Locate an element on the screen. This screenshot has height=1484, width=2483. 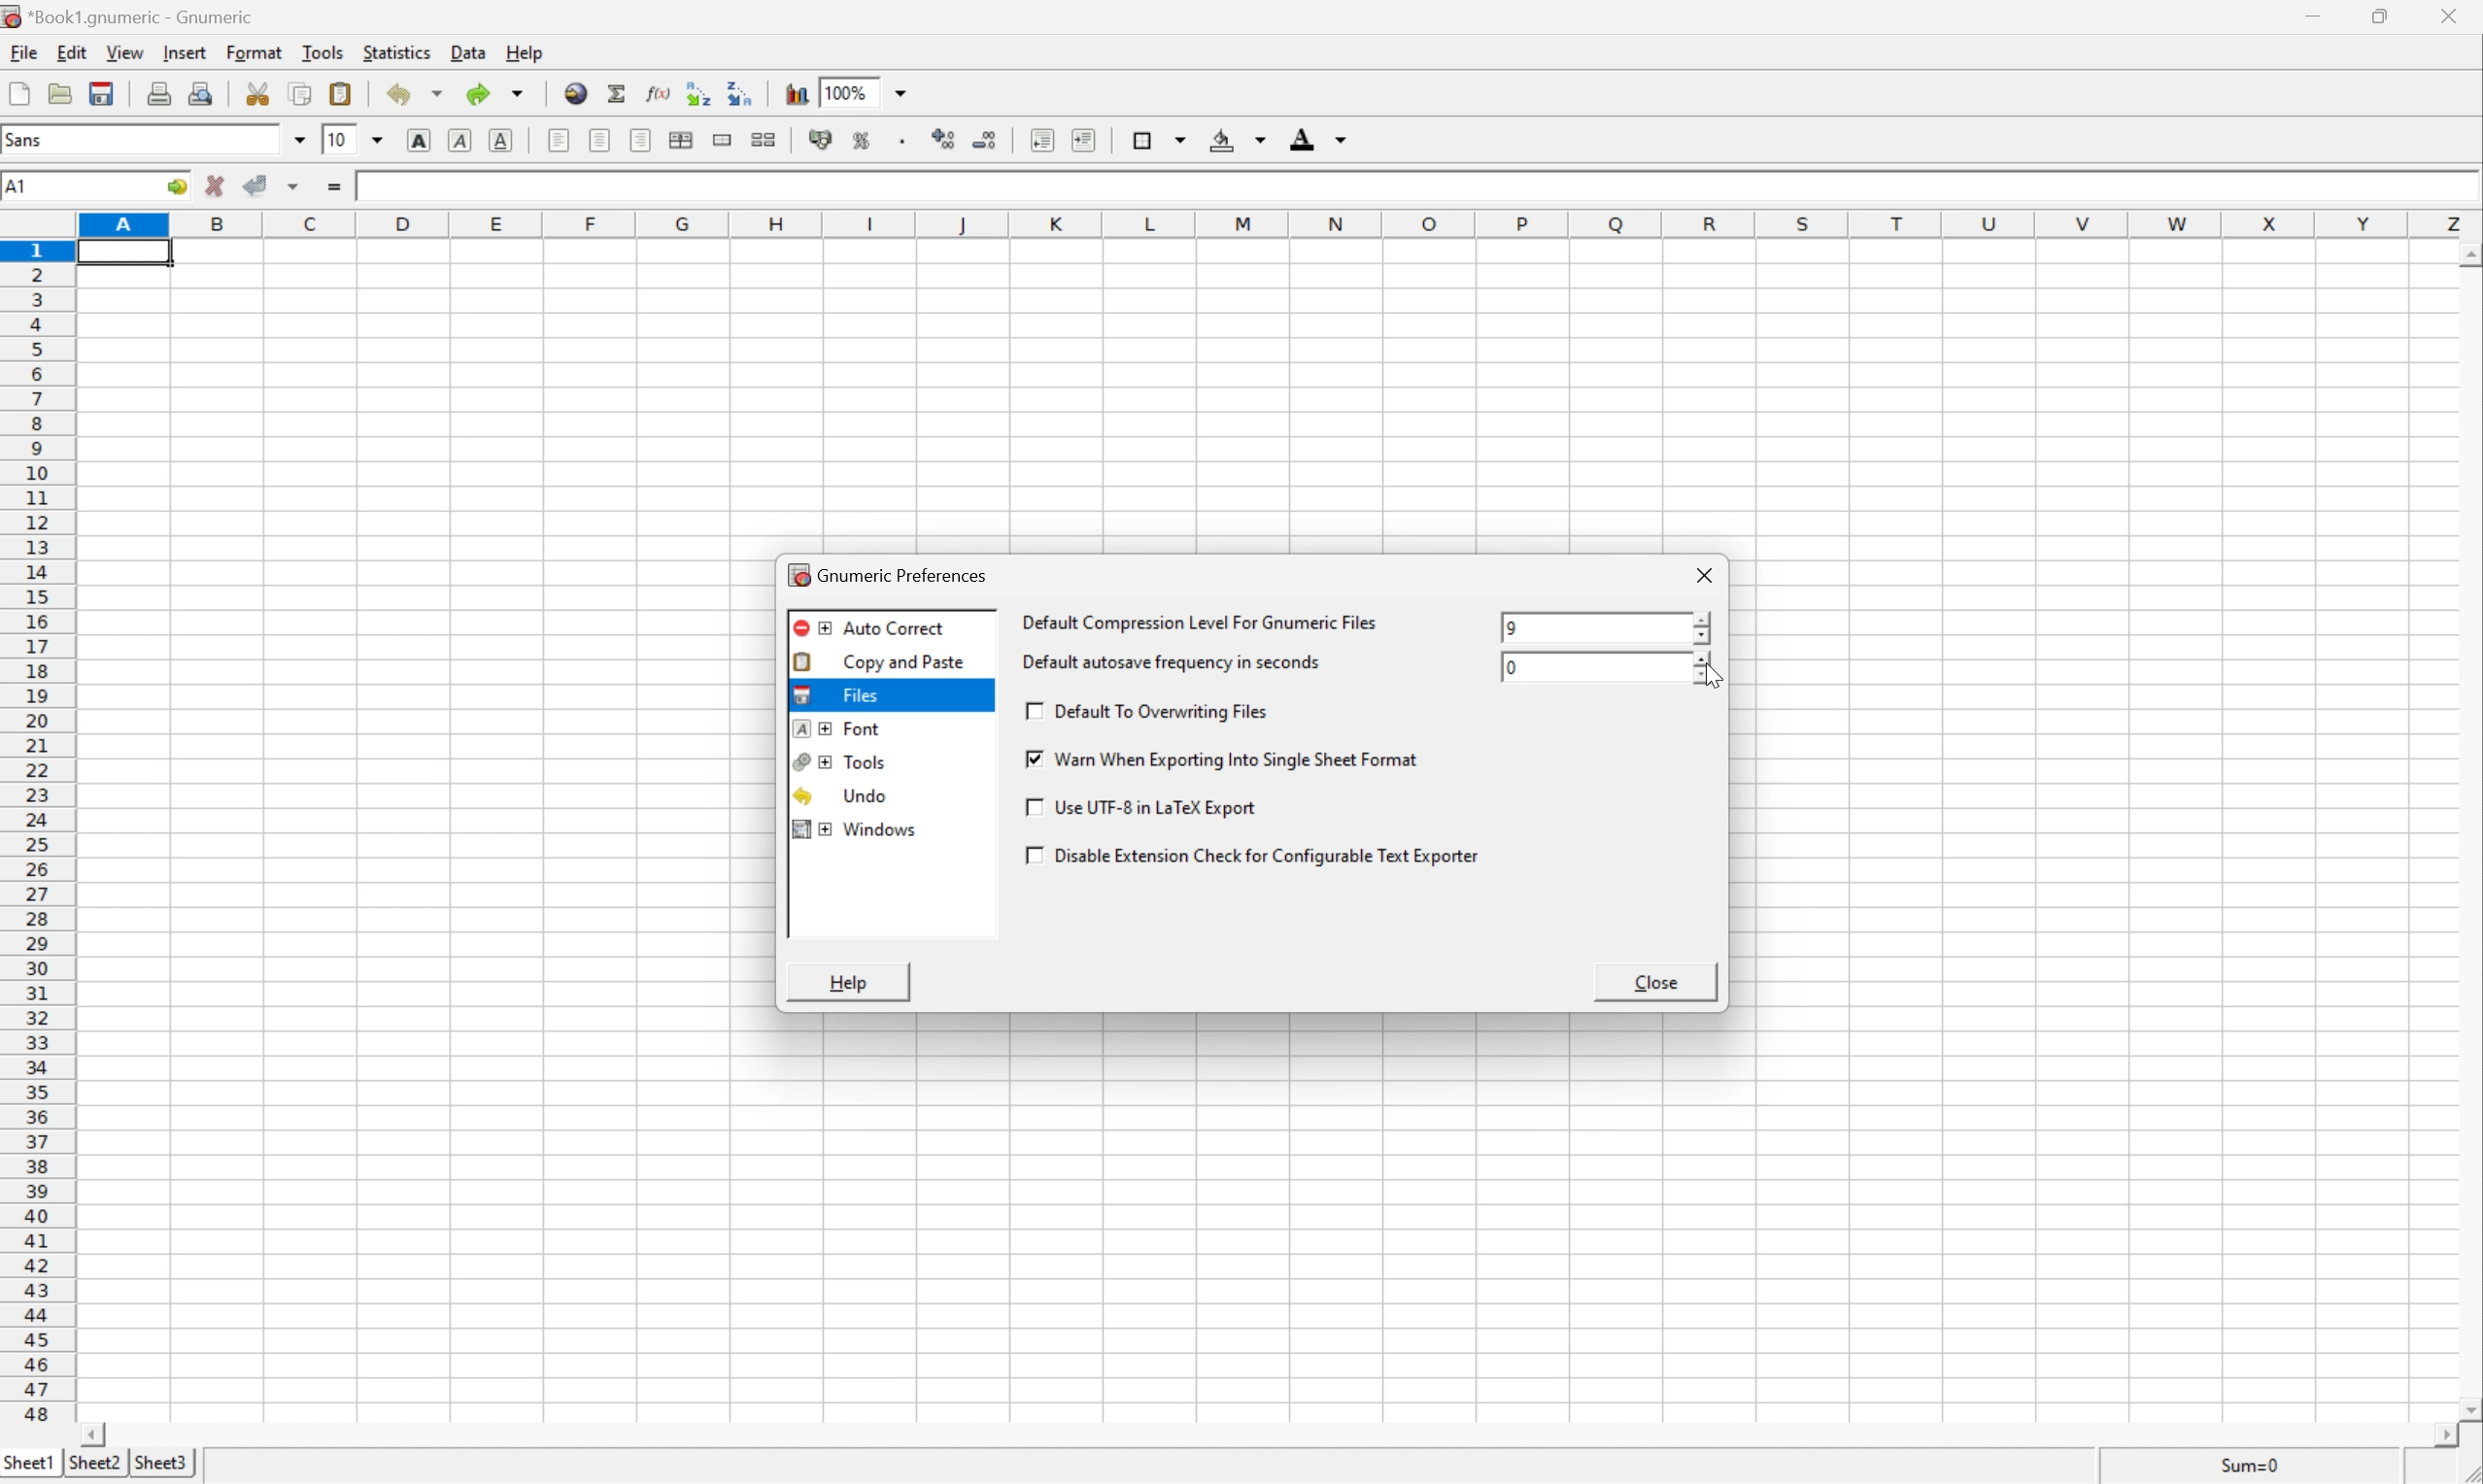
slider is located at coordinates (1706, 666).